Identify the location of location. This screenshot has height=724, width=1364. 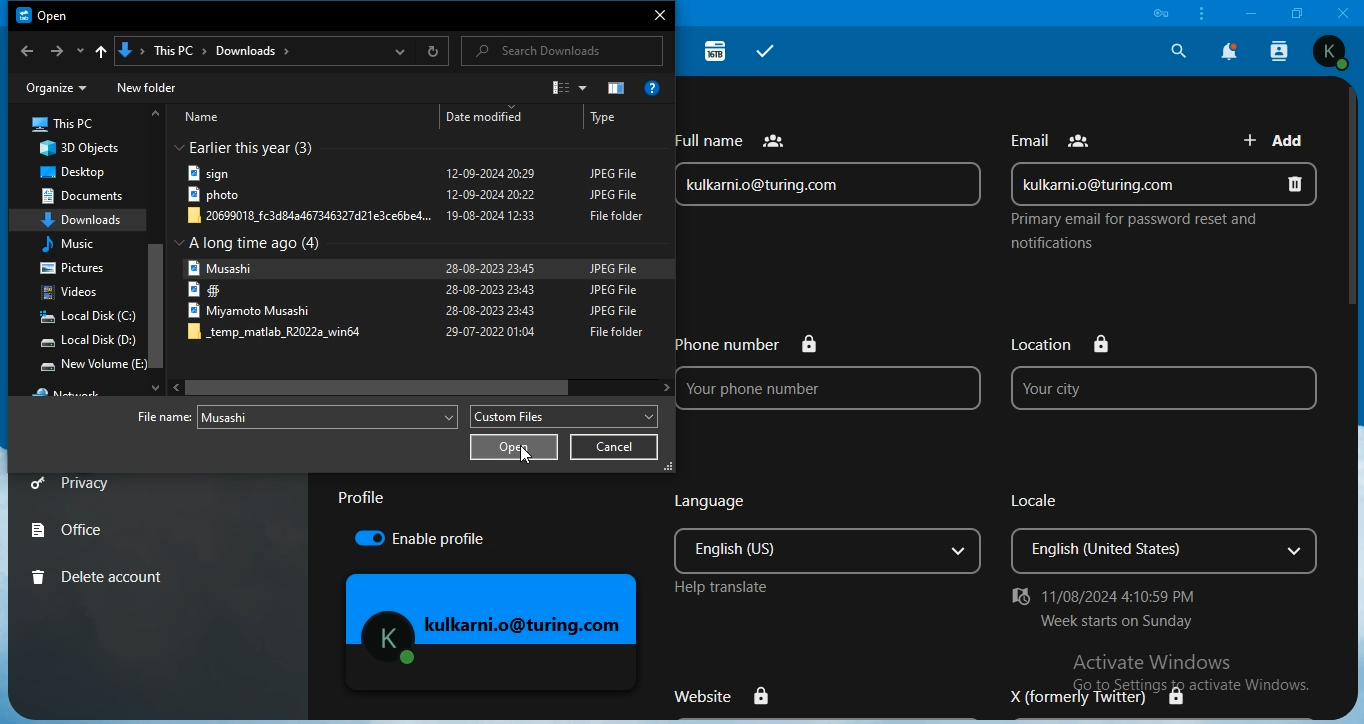
(1163, 374).